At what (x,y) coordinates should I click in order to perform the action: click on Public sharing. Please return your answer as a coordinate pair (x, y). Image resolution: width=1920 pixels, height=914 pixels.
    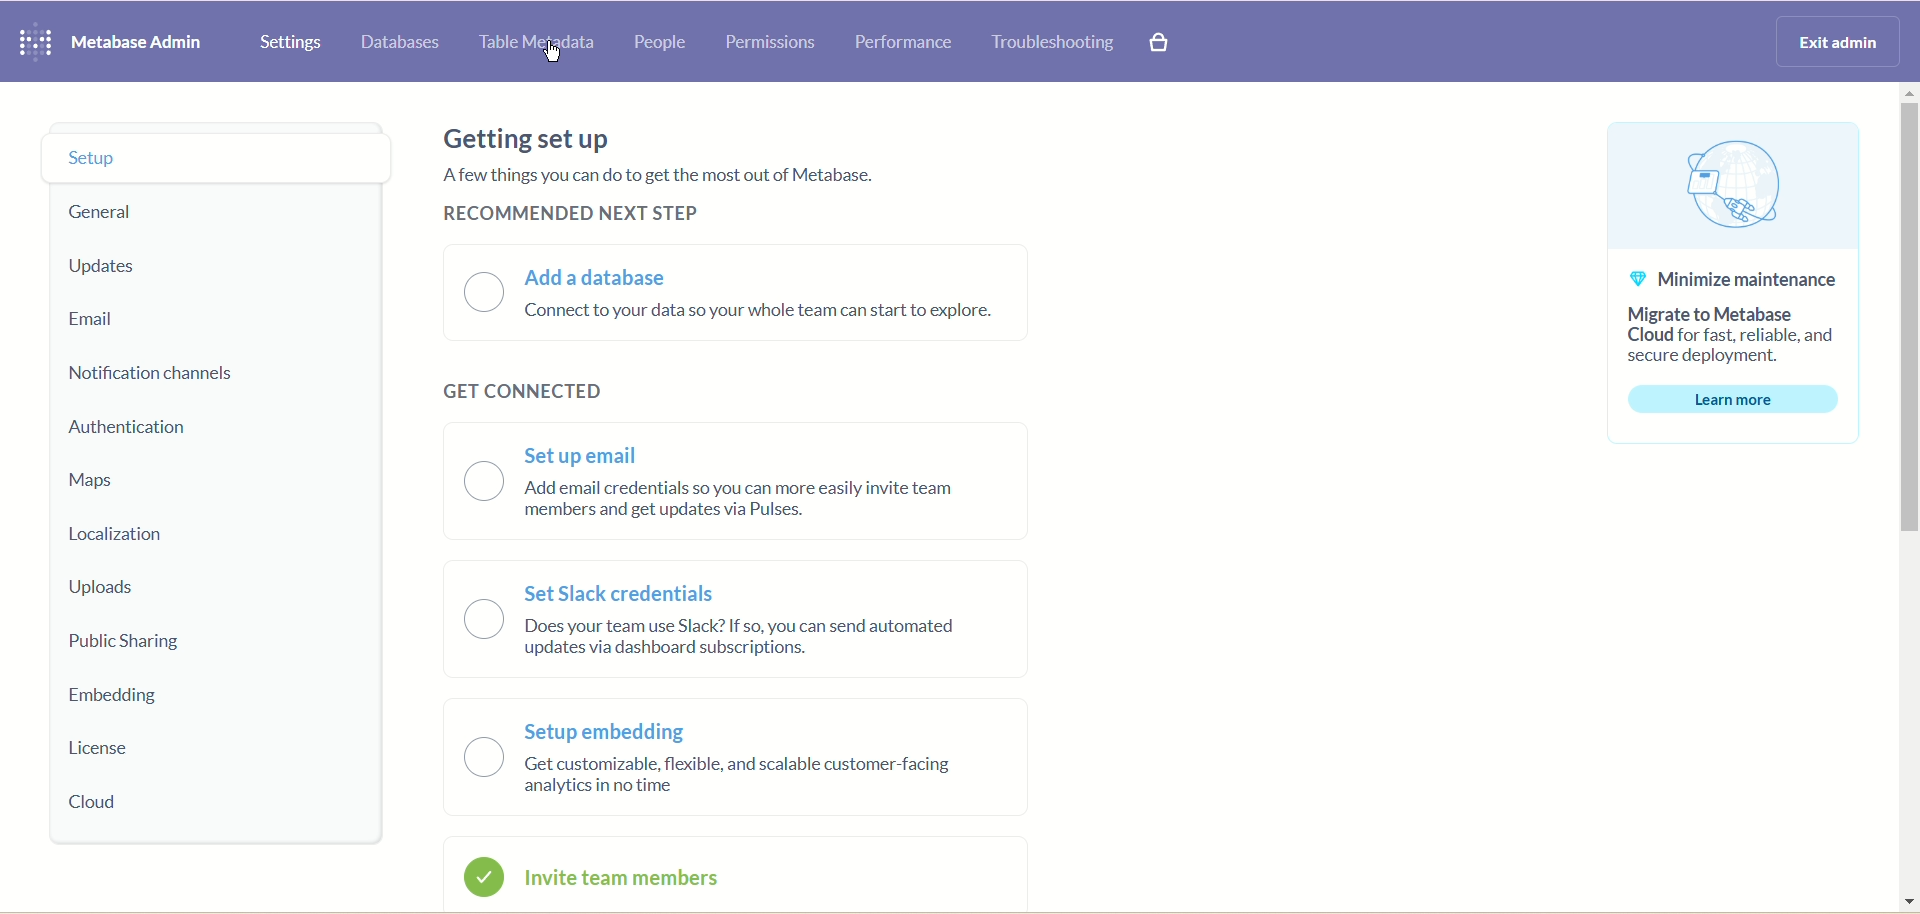
    Looking at the image, I should click on (166, 638).